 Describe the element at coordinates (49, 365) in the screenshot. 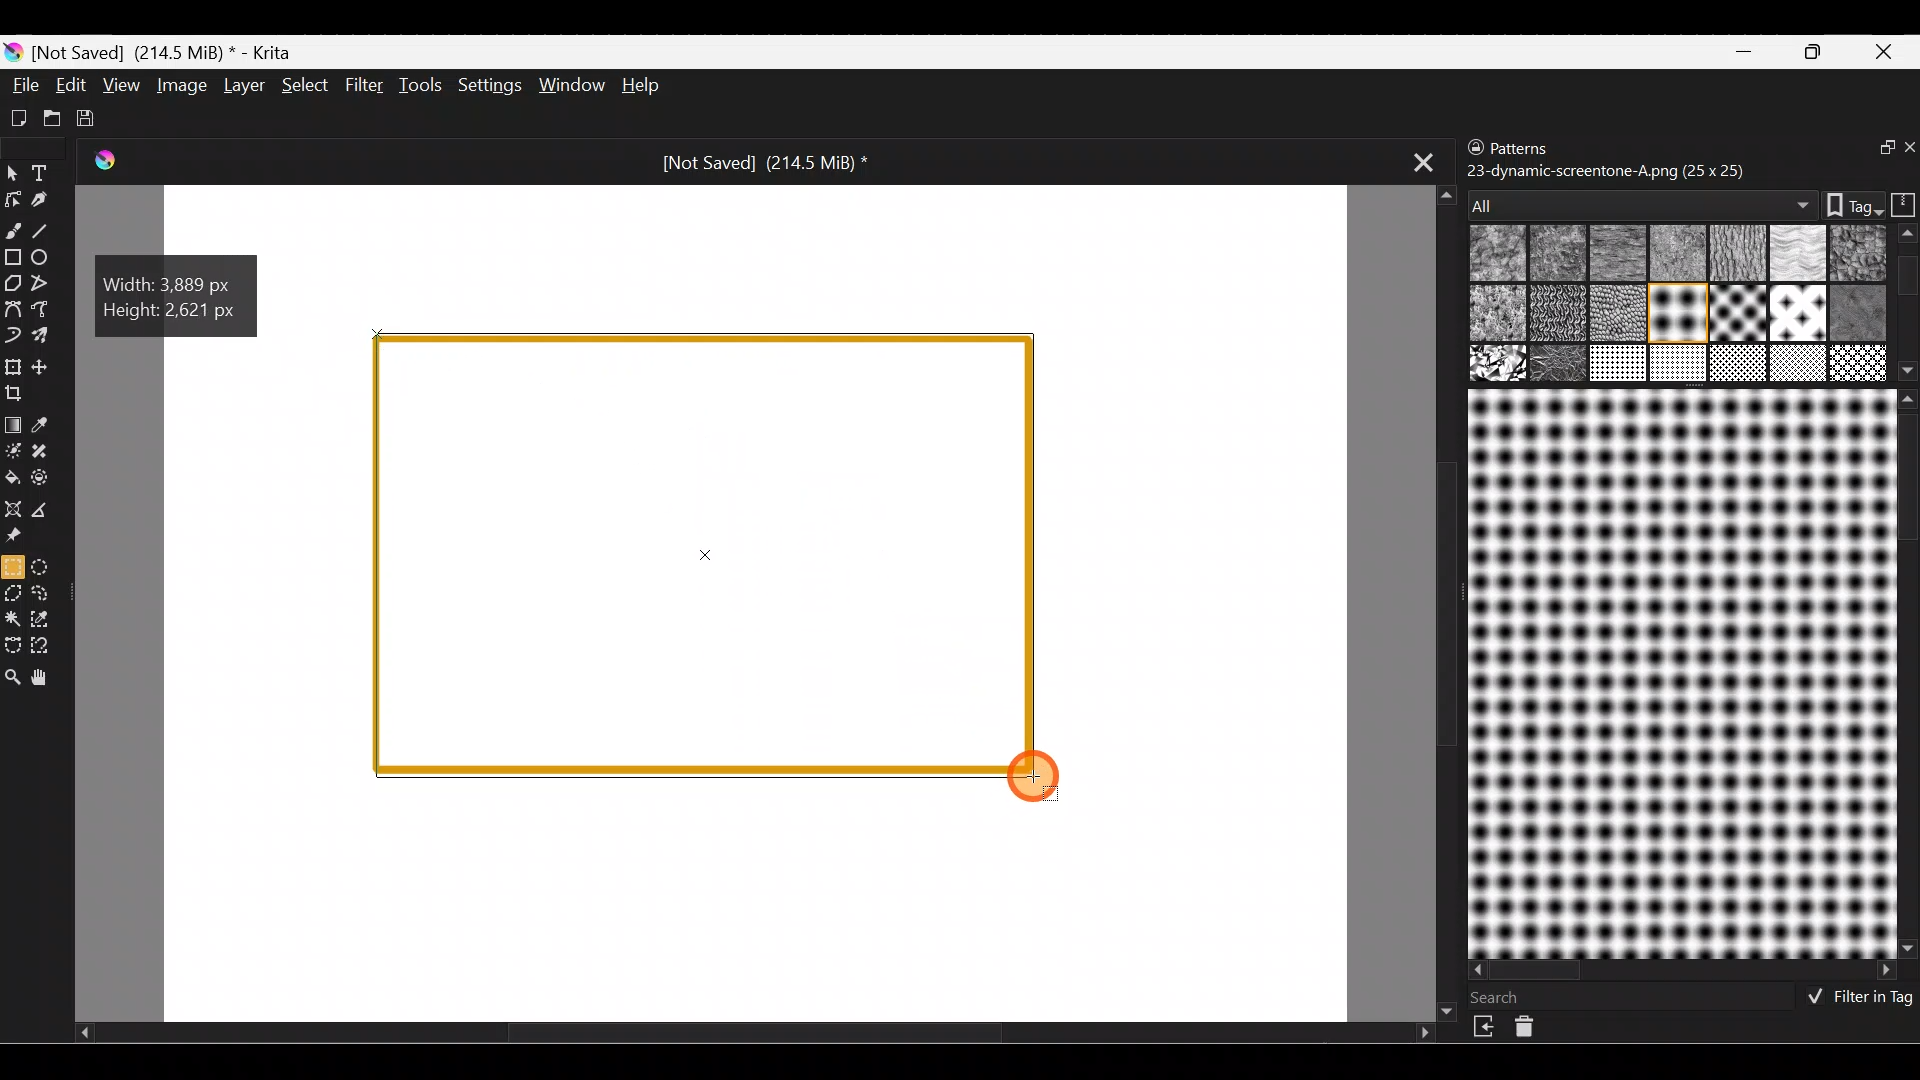

I see `Move a layer` at that location.